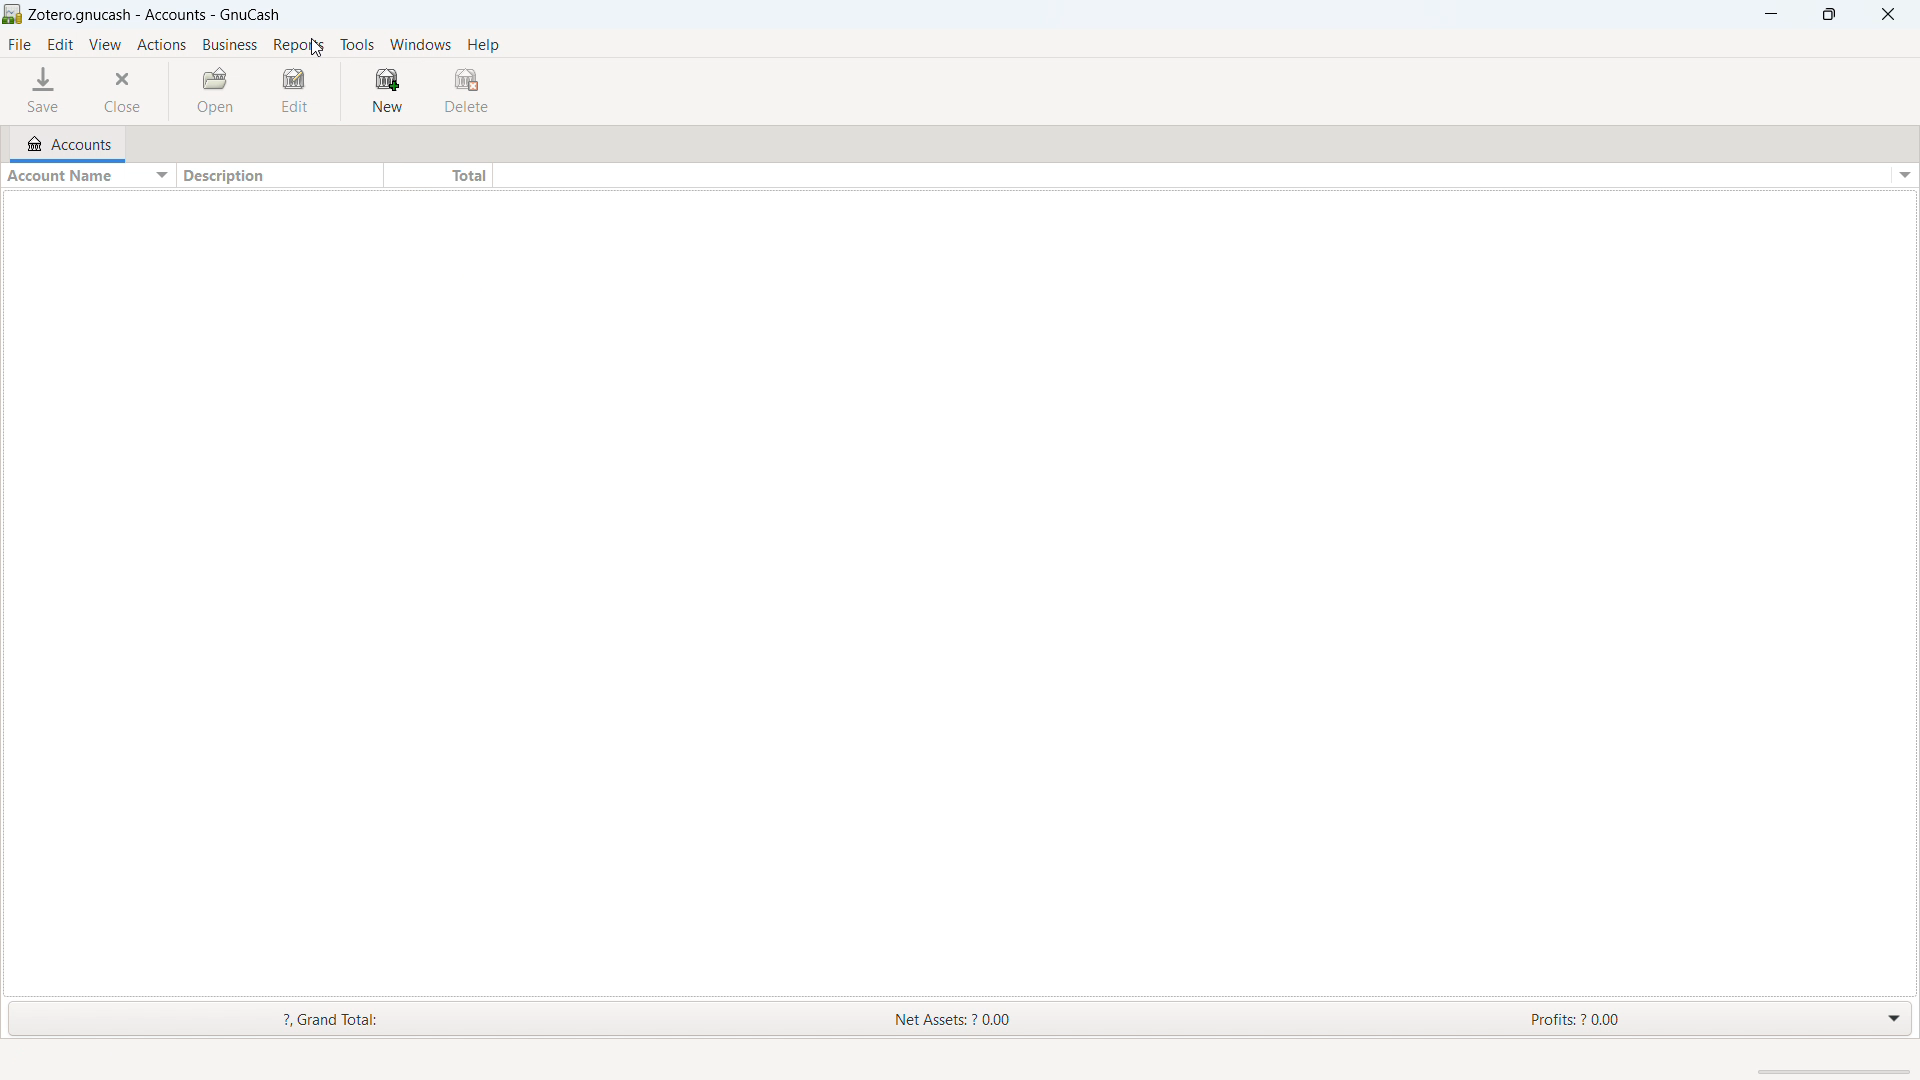 This screenshot has height=1080, width=1920. What do you see at coordinates (157, 16) in the screenshot?
I see `title` at bounding box center [157, 16].